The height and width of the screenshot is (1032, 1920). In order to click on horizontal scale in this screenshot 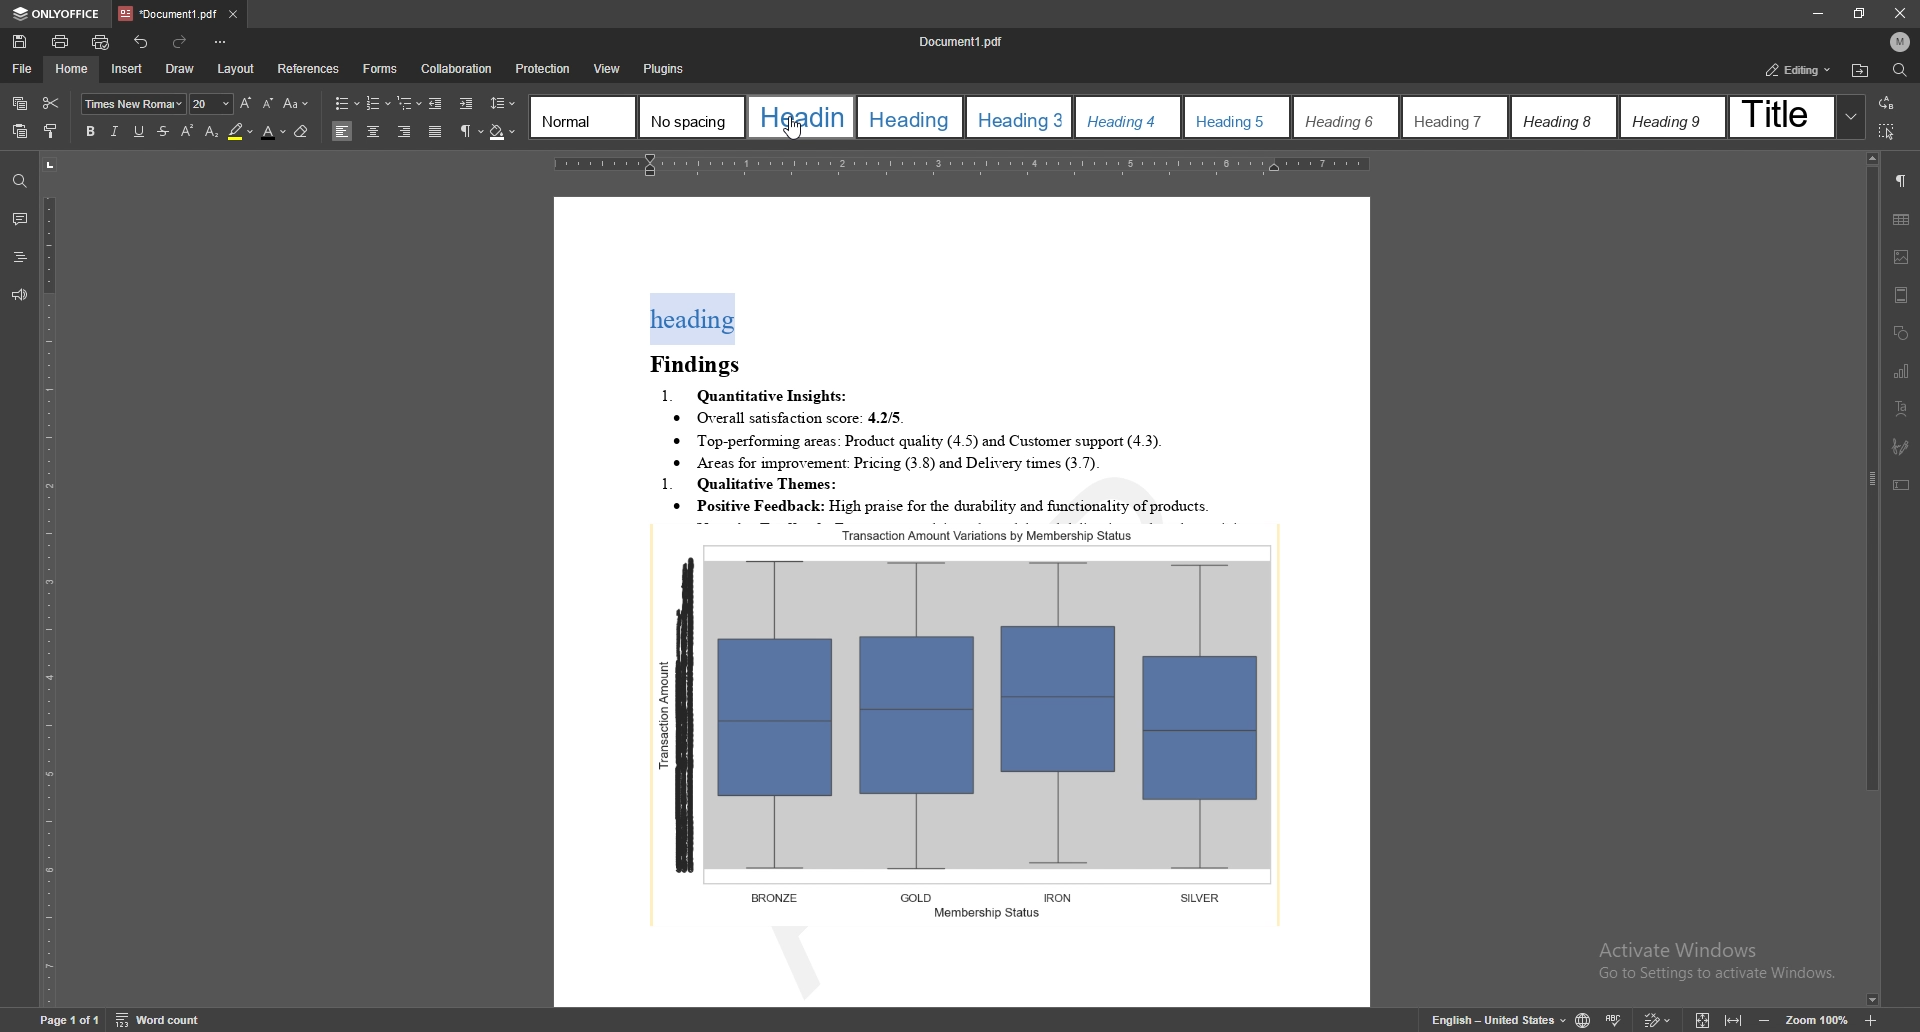, I will do `click(975, 167)`.